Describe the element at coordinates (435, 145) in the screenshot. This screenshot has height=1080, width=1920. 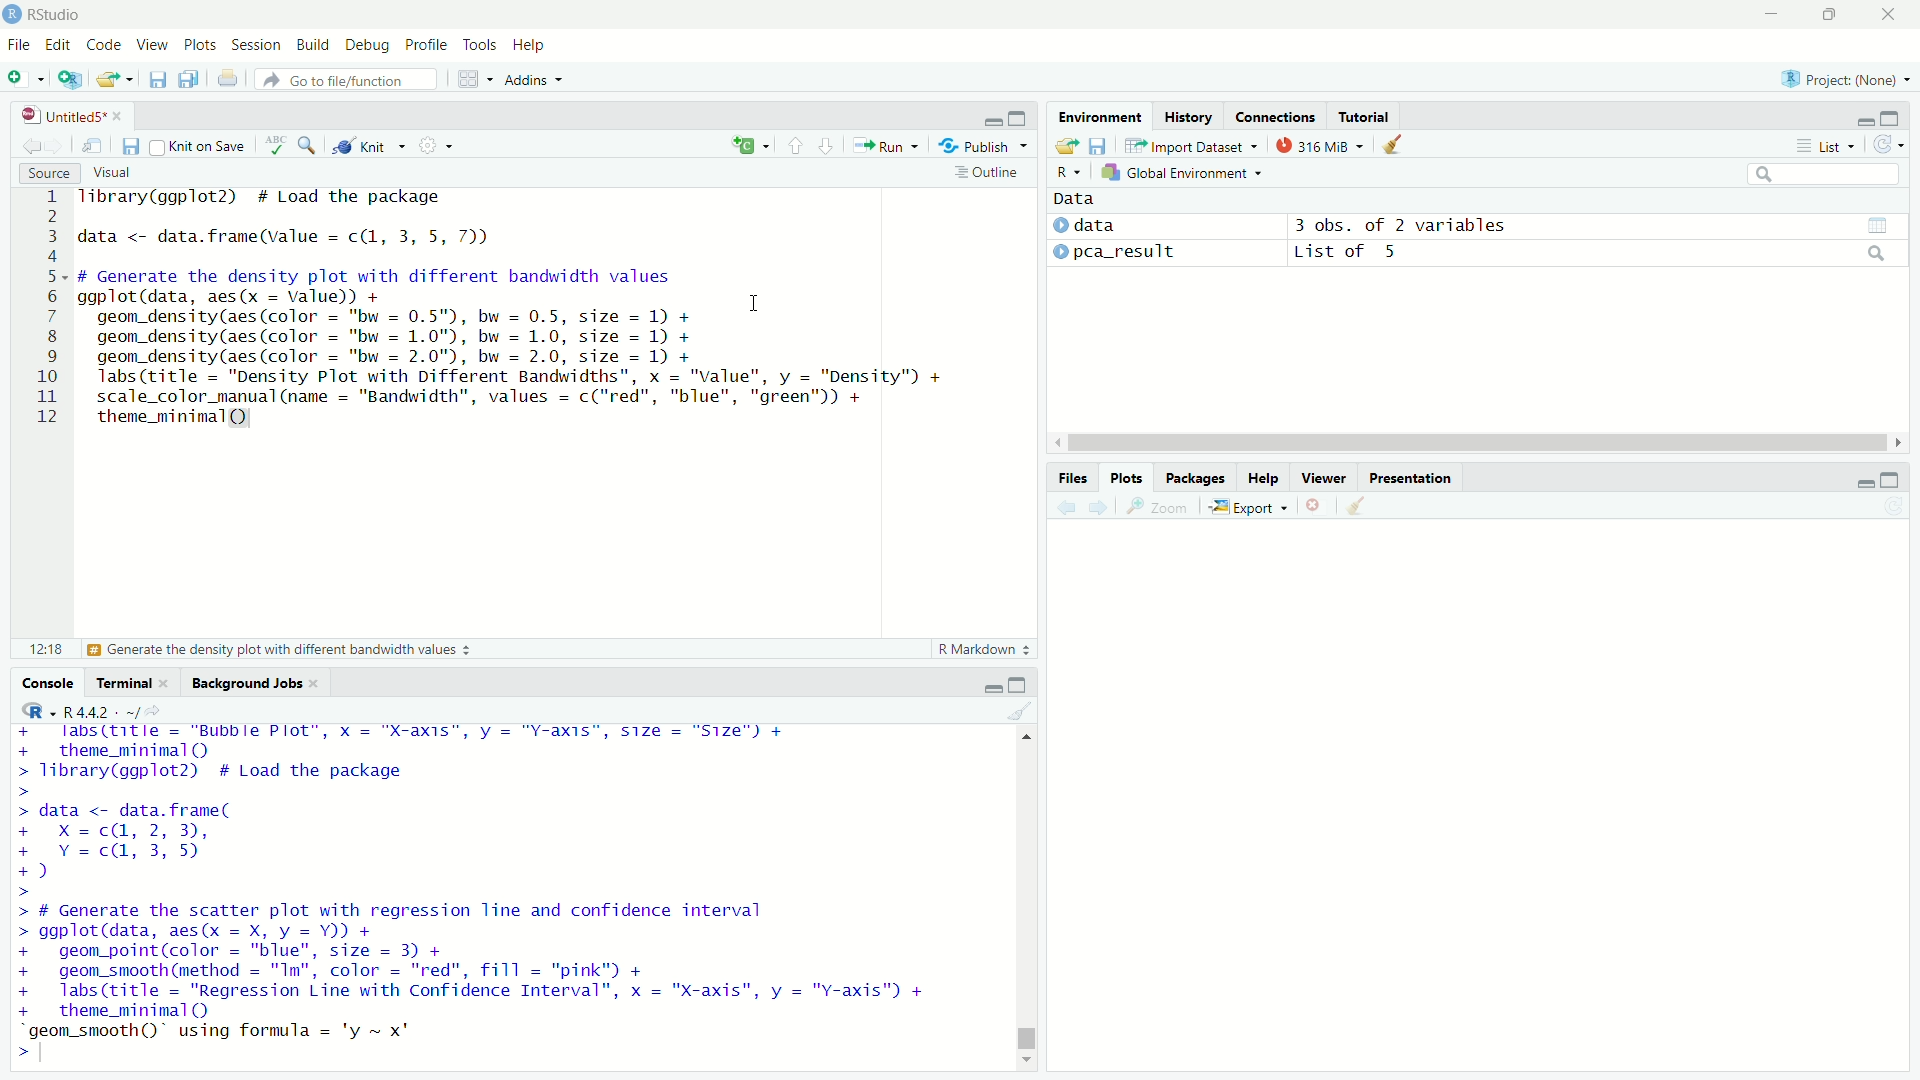
I see `More options` at that location.